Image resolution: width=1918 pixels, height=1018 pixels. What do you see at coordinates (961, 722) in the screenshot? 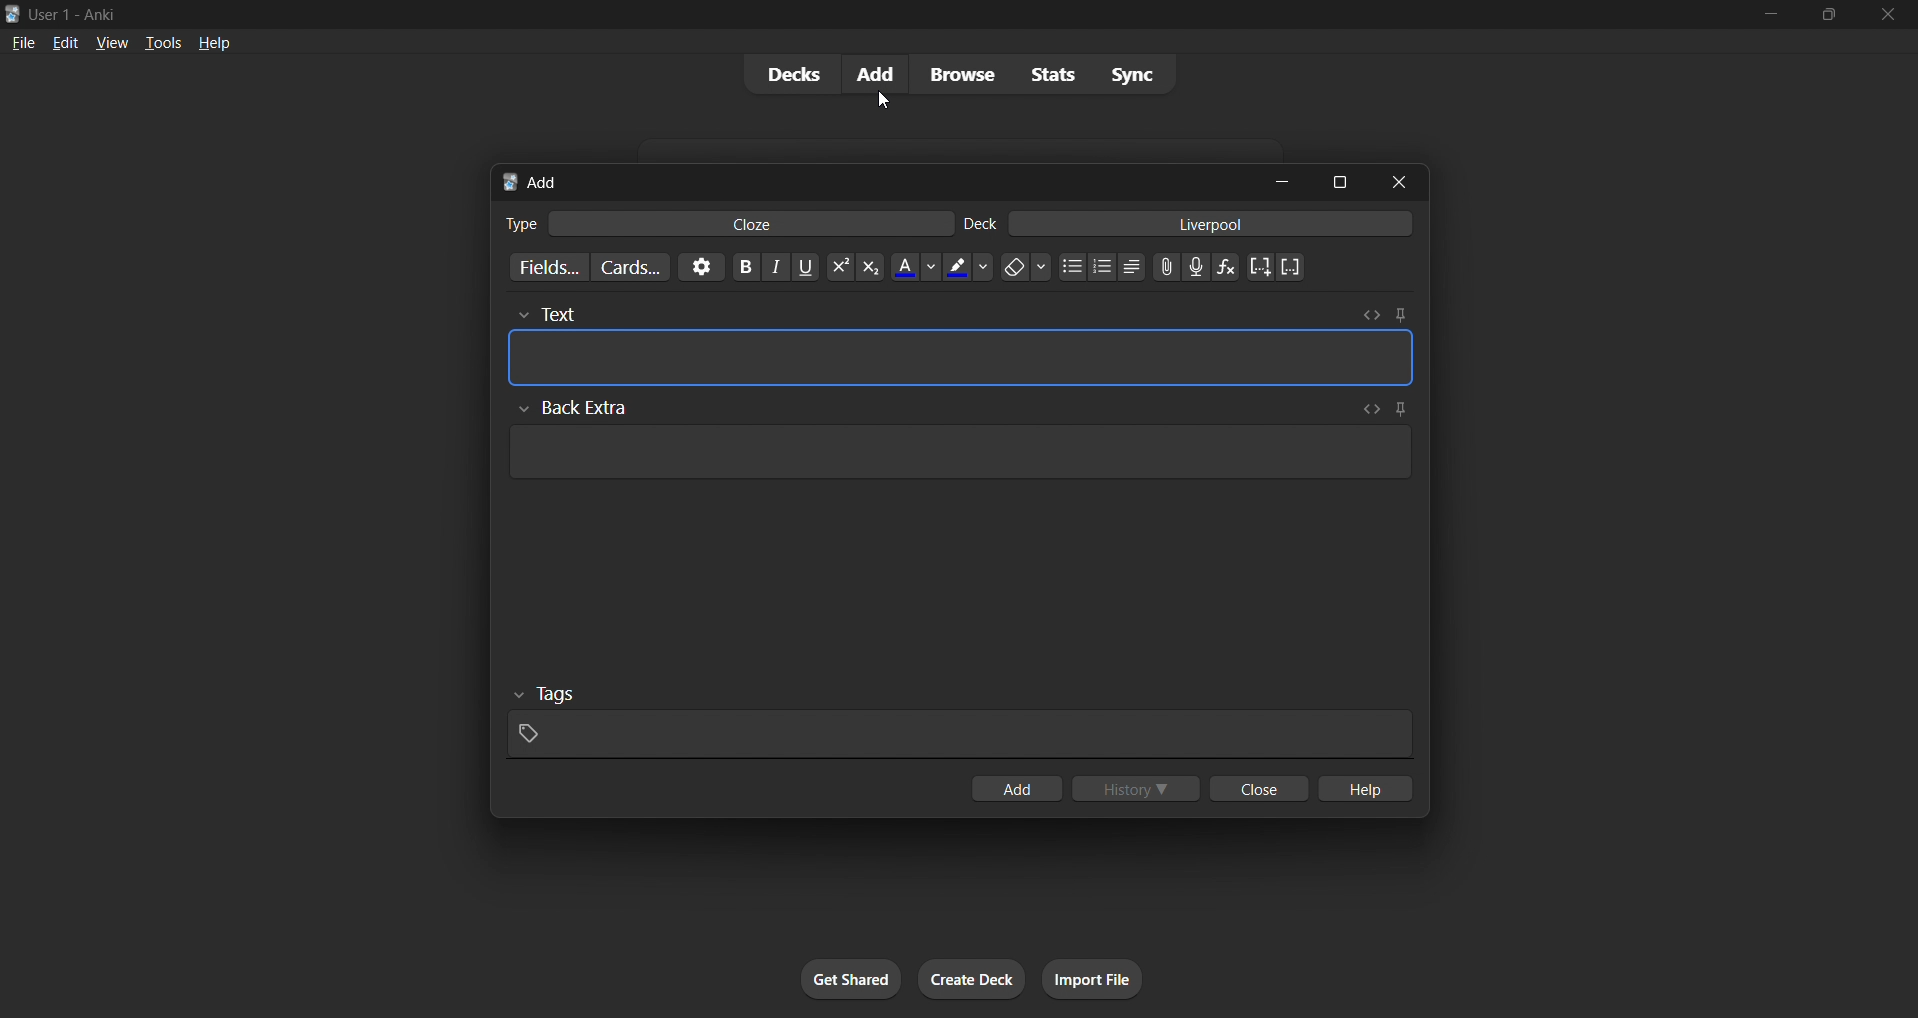
I see `card tags` at bounding box center [961, 722].